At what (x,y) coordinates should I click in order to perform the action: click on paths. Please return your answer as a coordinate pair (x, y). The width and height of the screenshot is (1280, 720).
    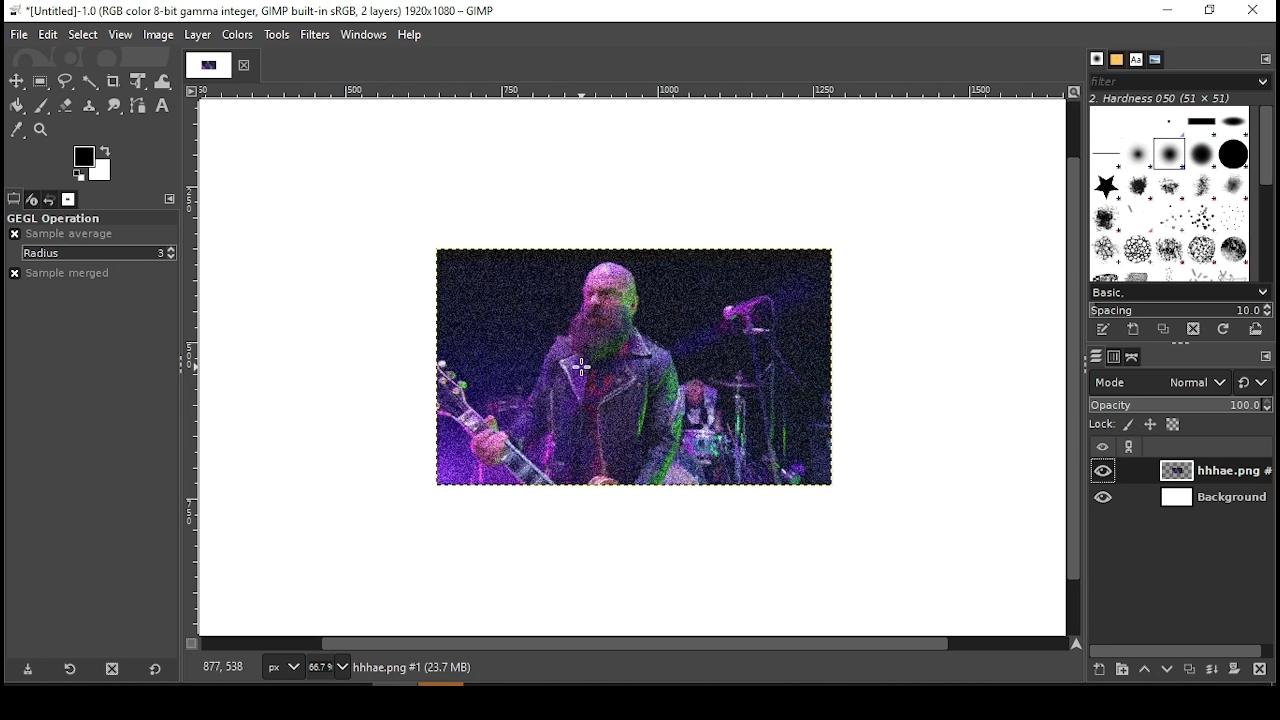
    Looking at the image, I should click on (1134, 356).